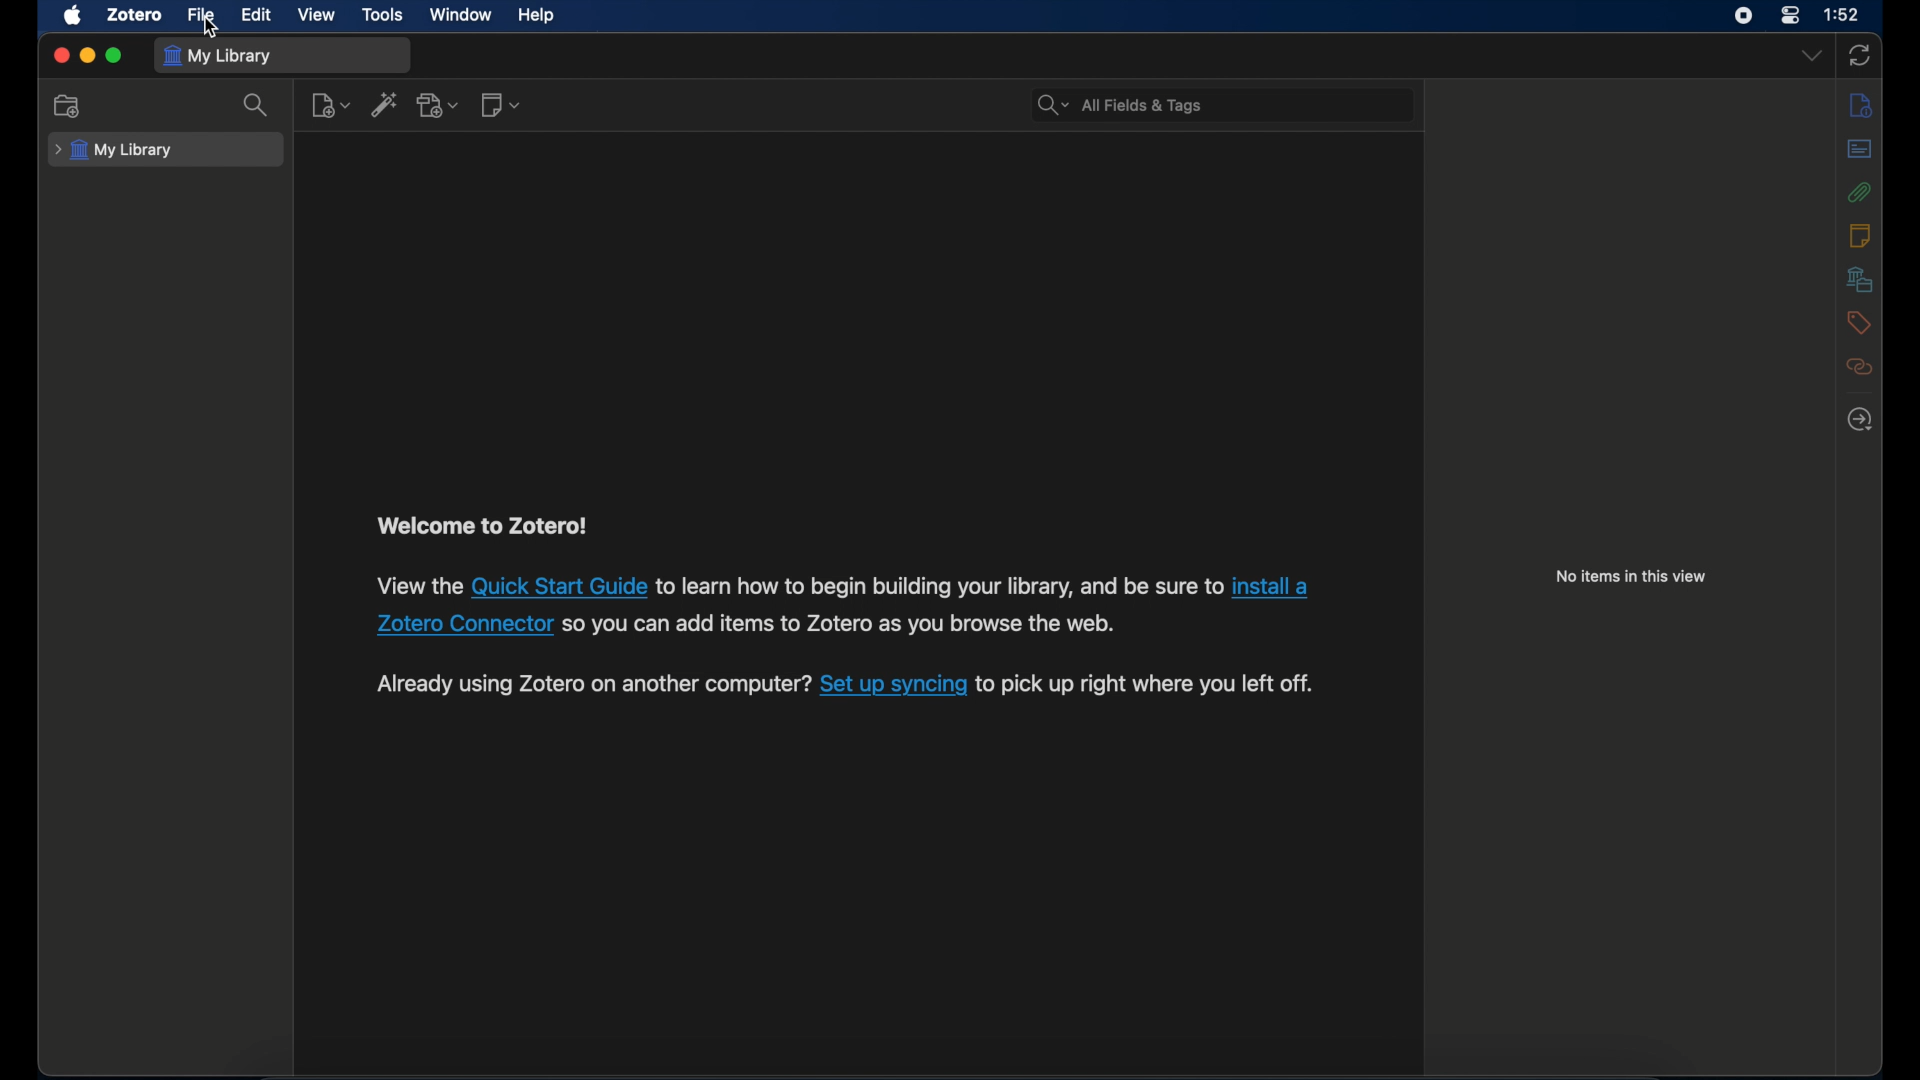 The image size is (1920, 1080). Describe the element at coordinates (1862, 106) in the screenshot. I see `info` at that location.